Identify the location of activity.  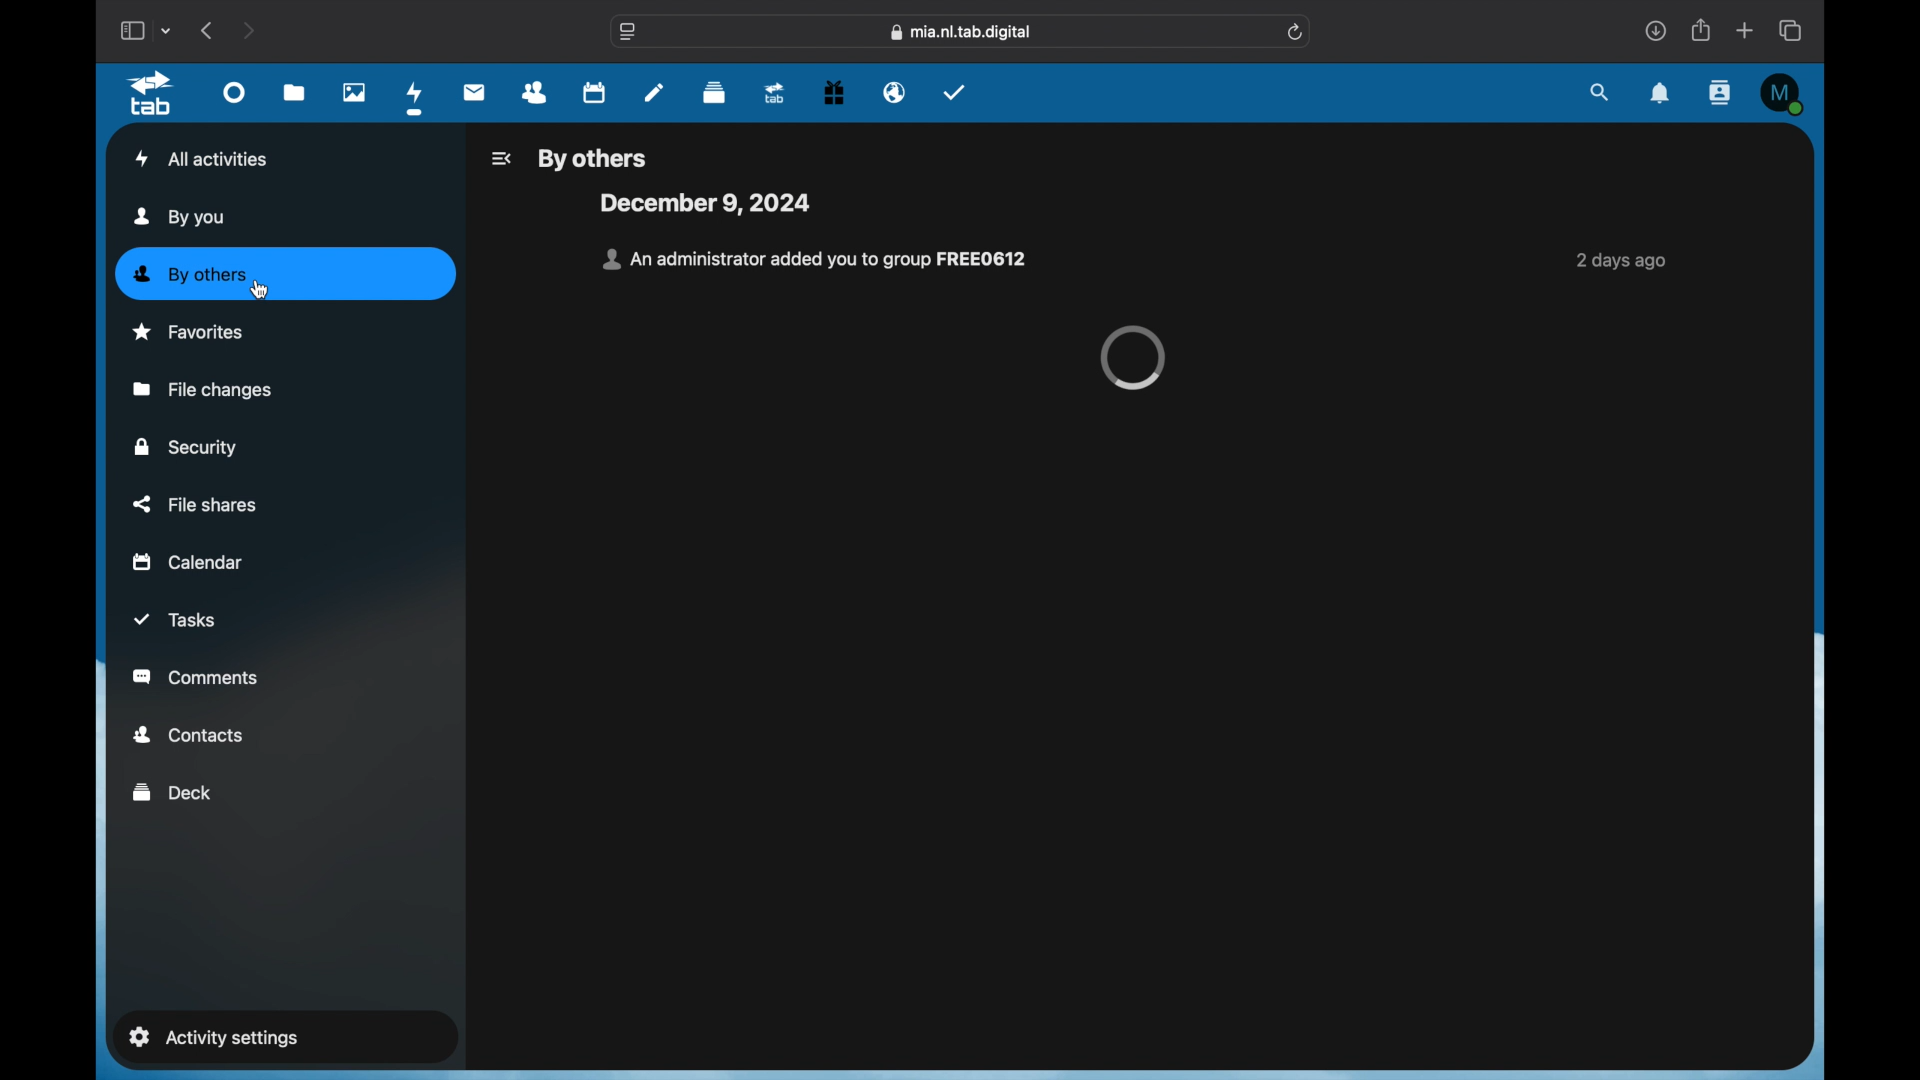
(415, 100).